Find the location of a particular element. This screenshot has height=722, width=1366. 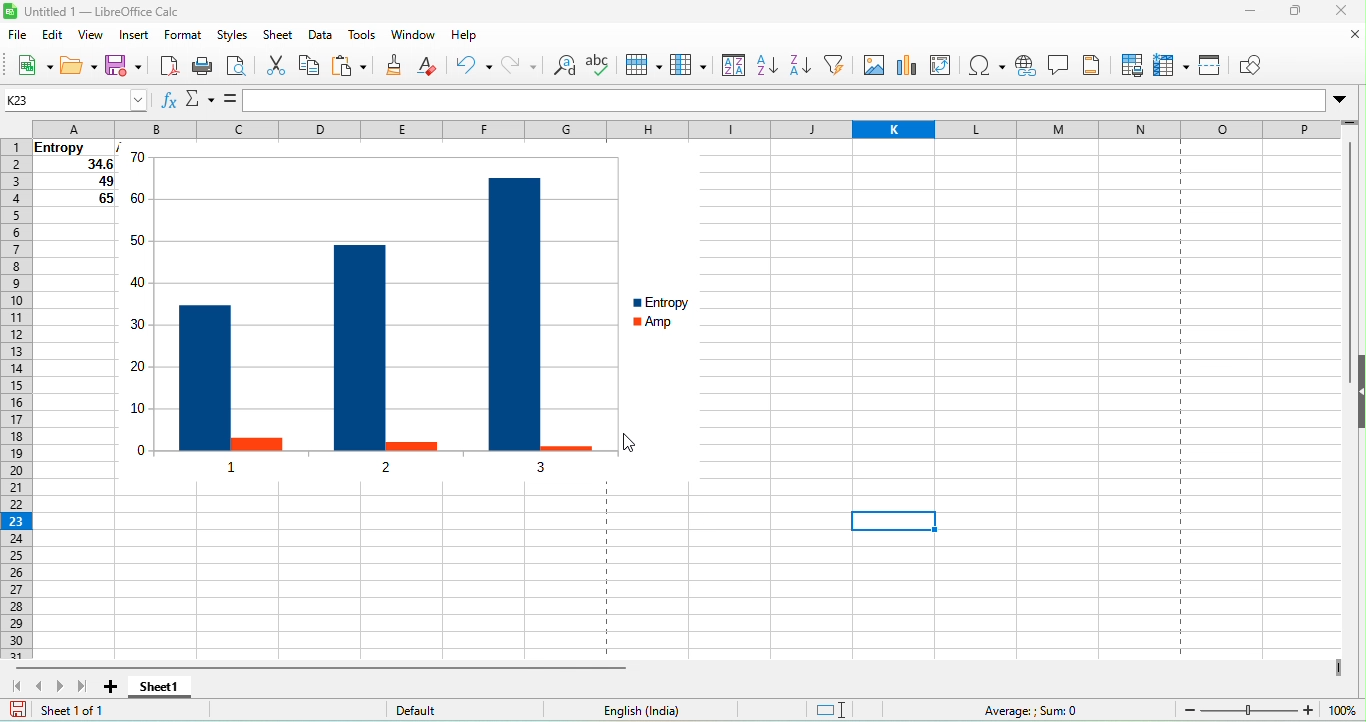

scroll to next sheet is located at coordinates (59, 687).